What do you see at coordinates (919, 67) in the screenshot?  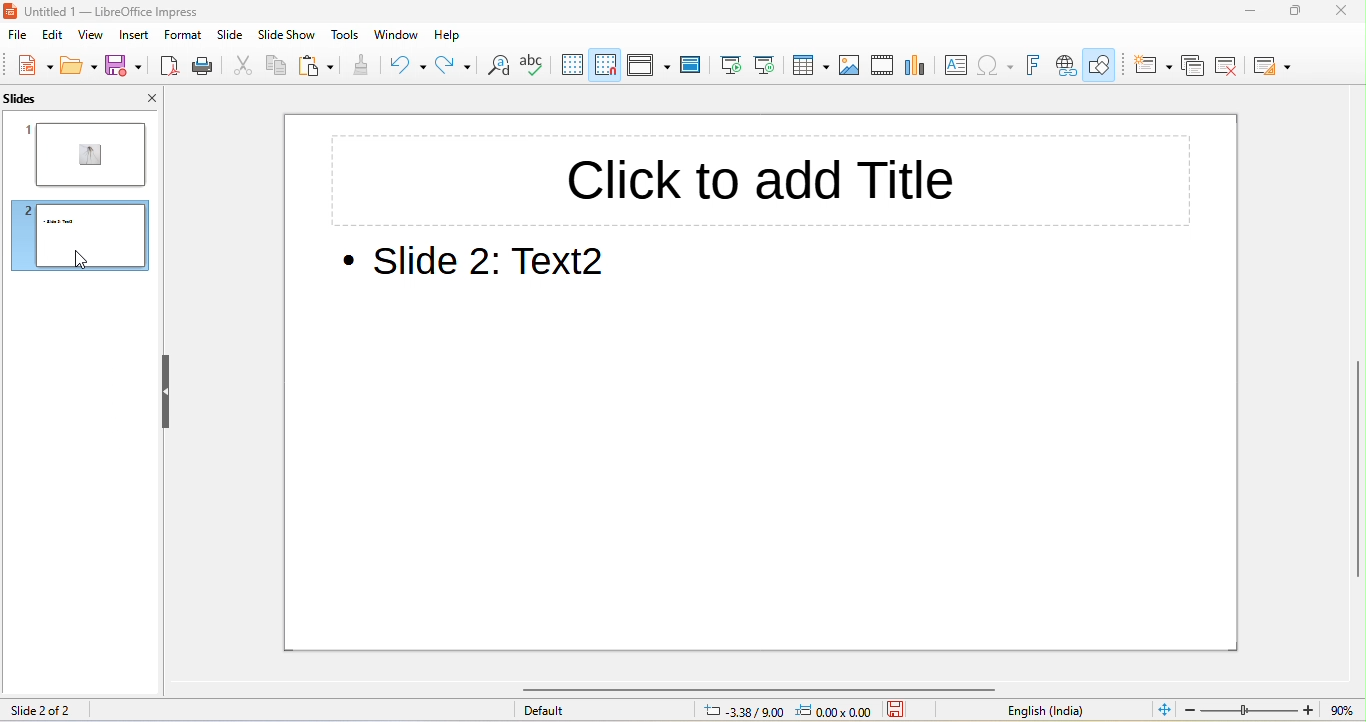 I see `chart` at bounding box center [919, 67].